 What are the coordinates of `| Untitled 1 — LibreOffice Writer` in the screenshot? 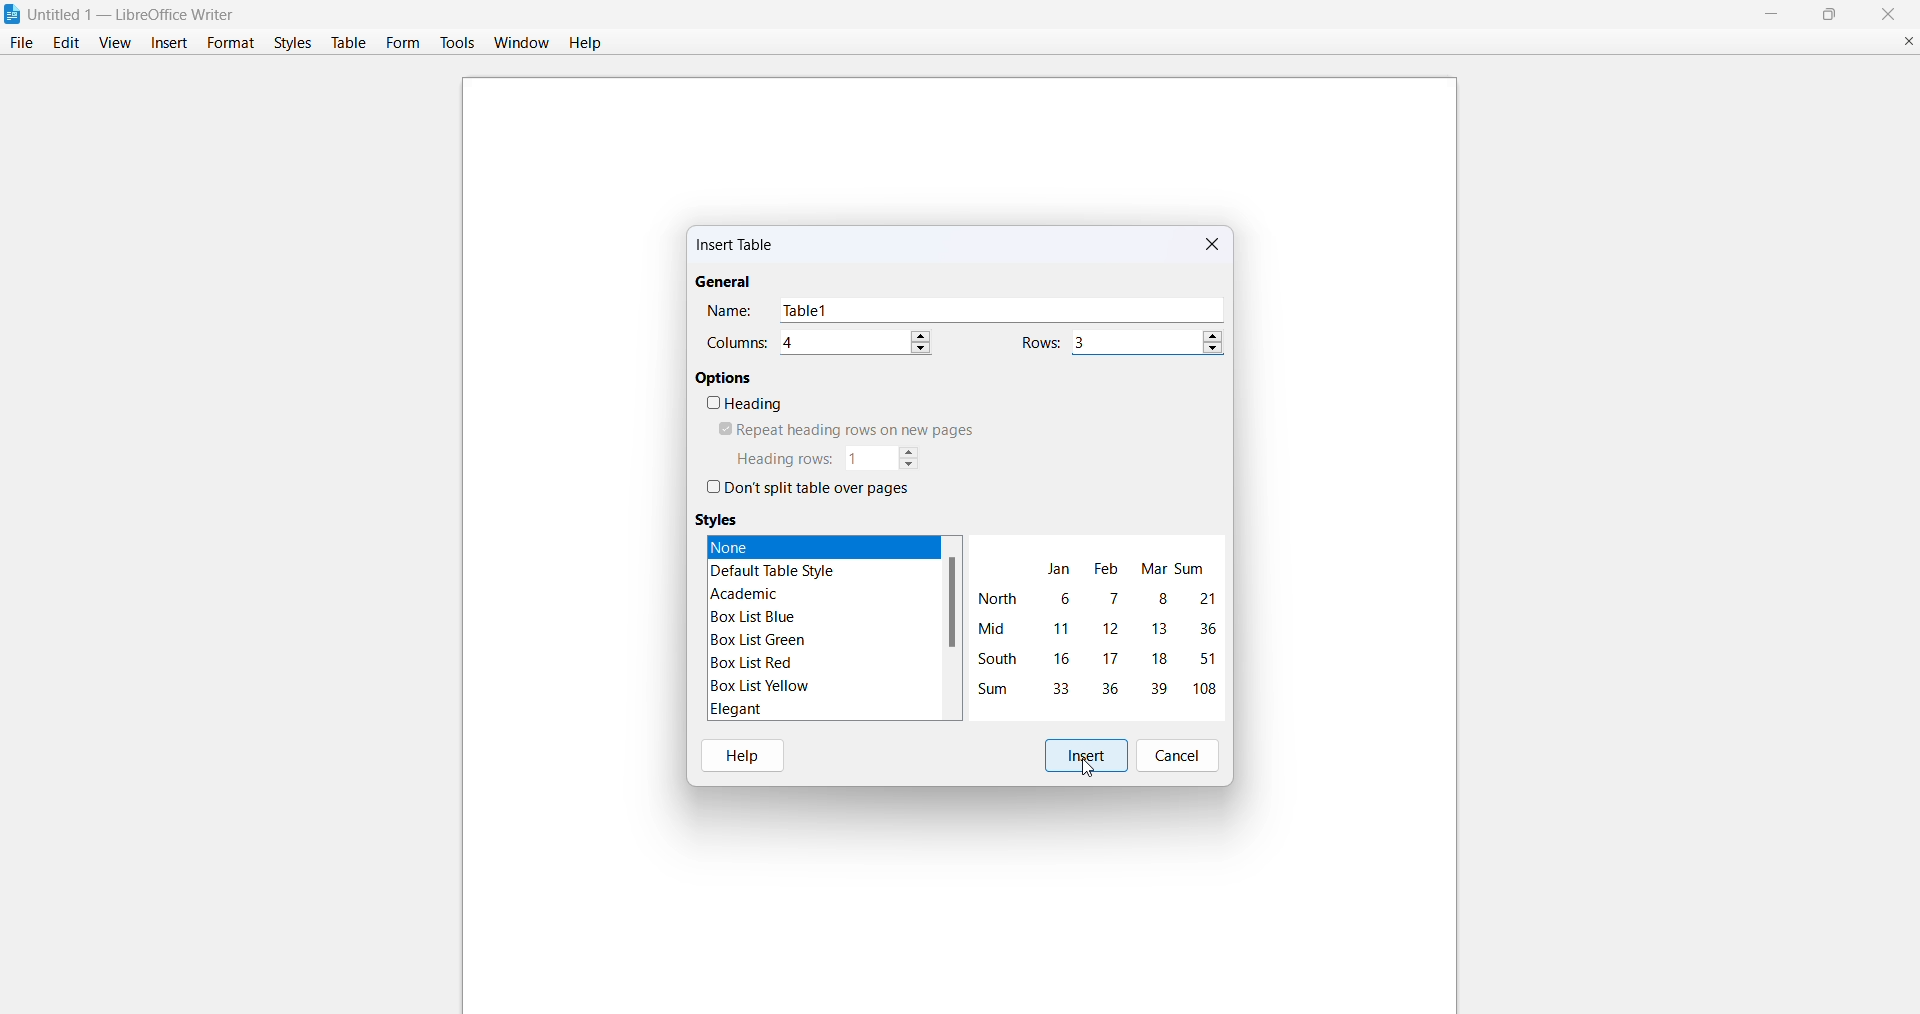 It's located at (134, 13).